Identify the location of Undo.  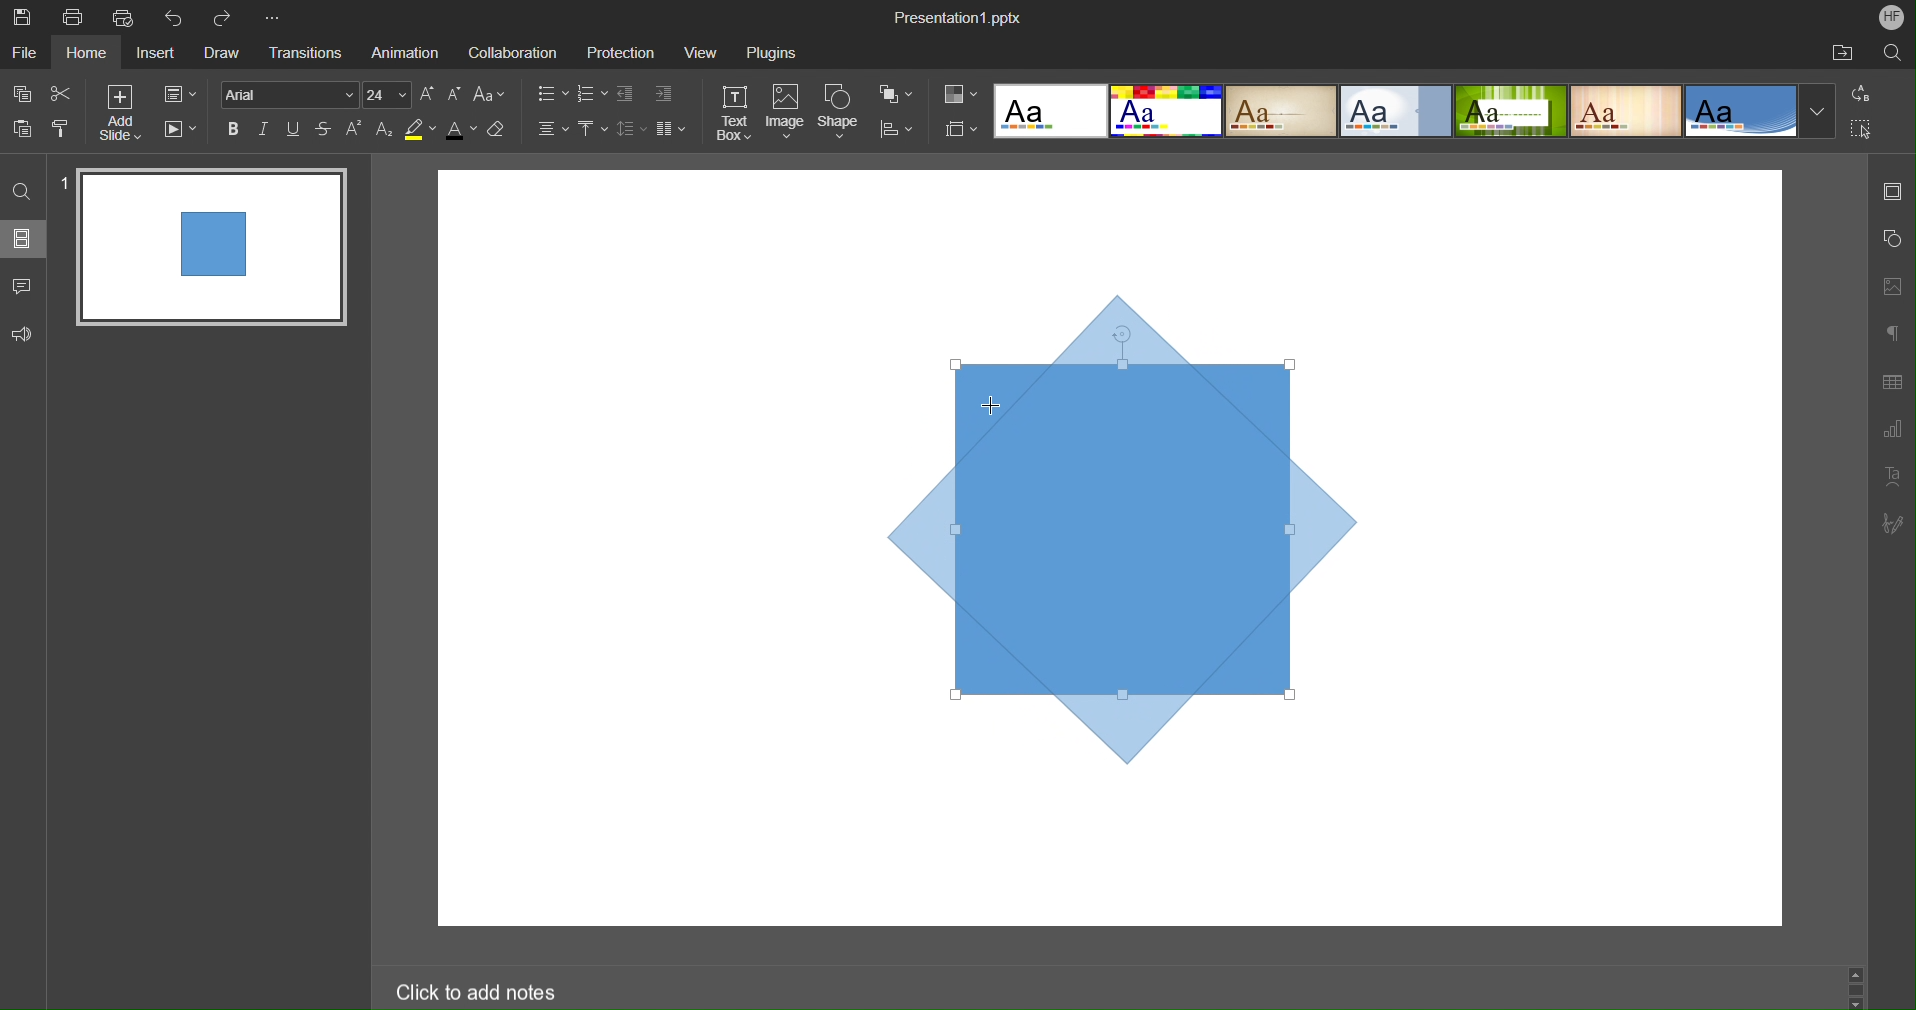
(173, 14).